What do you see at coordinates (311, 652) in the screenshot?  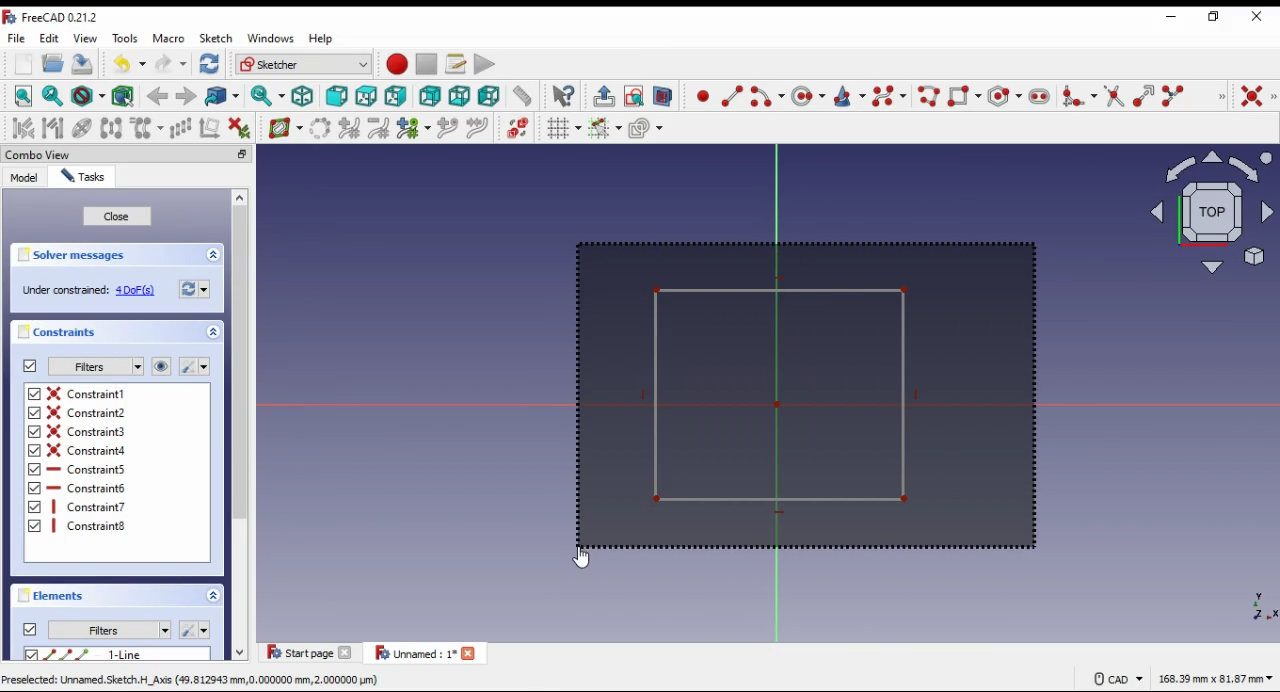 I see `tab 1` at bounding box center [311, 652].